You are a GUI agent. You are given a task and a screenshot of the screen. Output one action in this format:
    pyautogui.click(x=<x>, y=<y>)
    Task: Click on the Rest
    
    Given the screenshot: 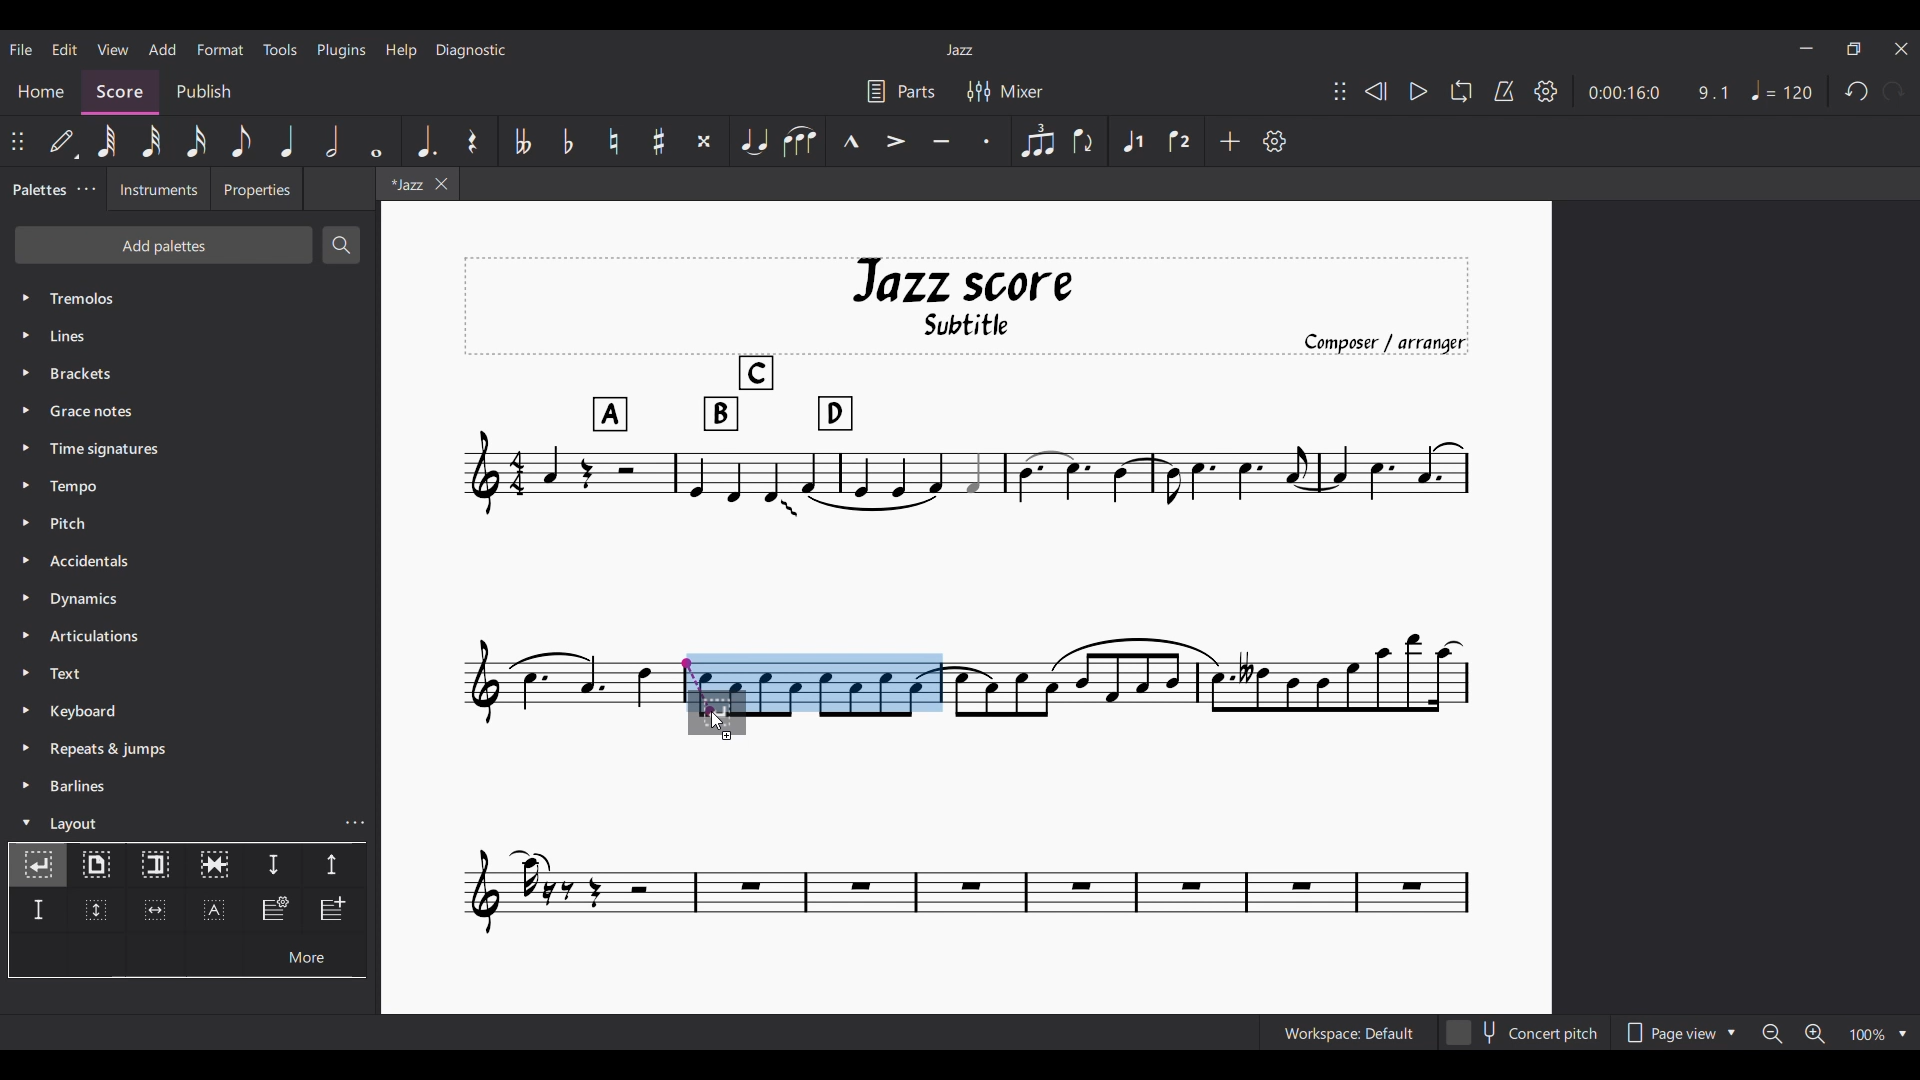 What is the action you would take?
    pyautogui.click(x=473, y=141)
    